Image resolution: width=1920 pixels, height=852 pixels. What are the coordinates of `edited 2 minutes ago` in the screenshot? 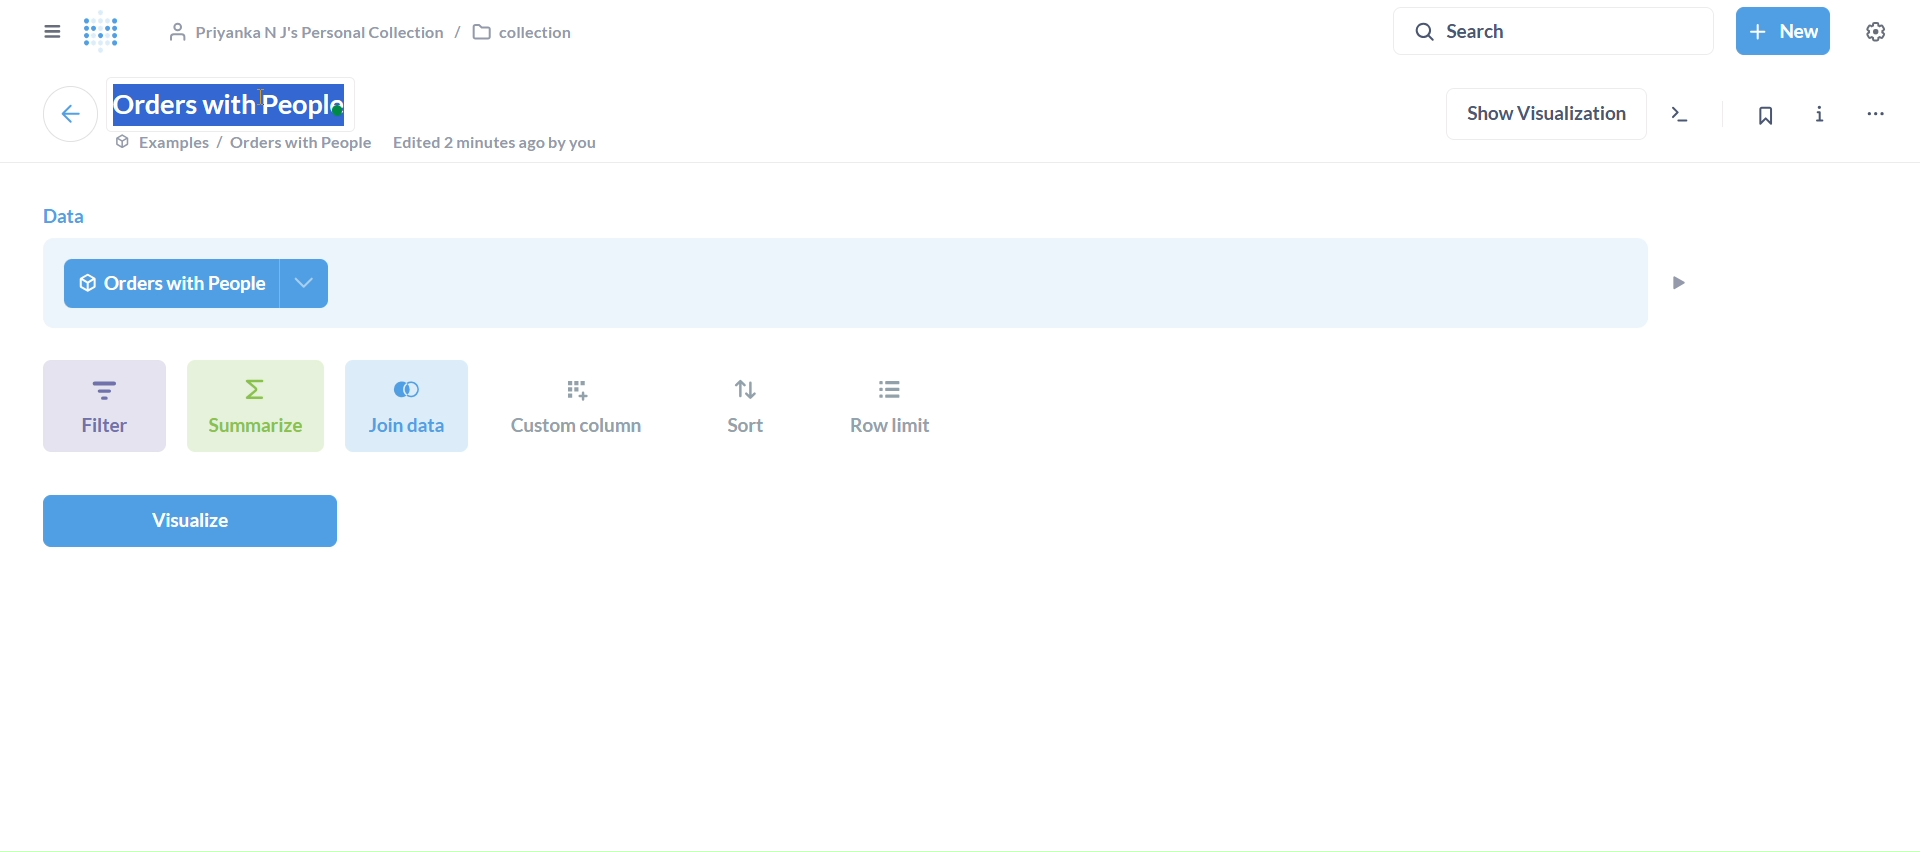 It's located at (504, 144).